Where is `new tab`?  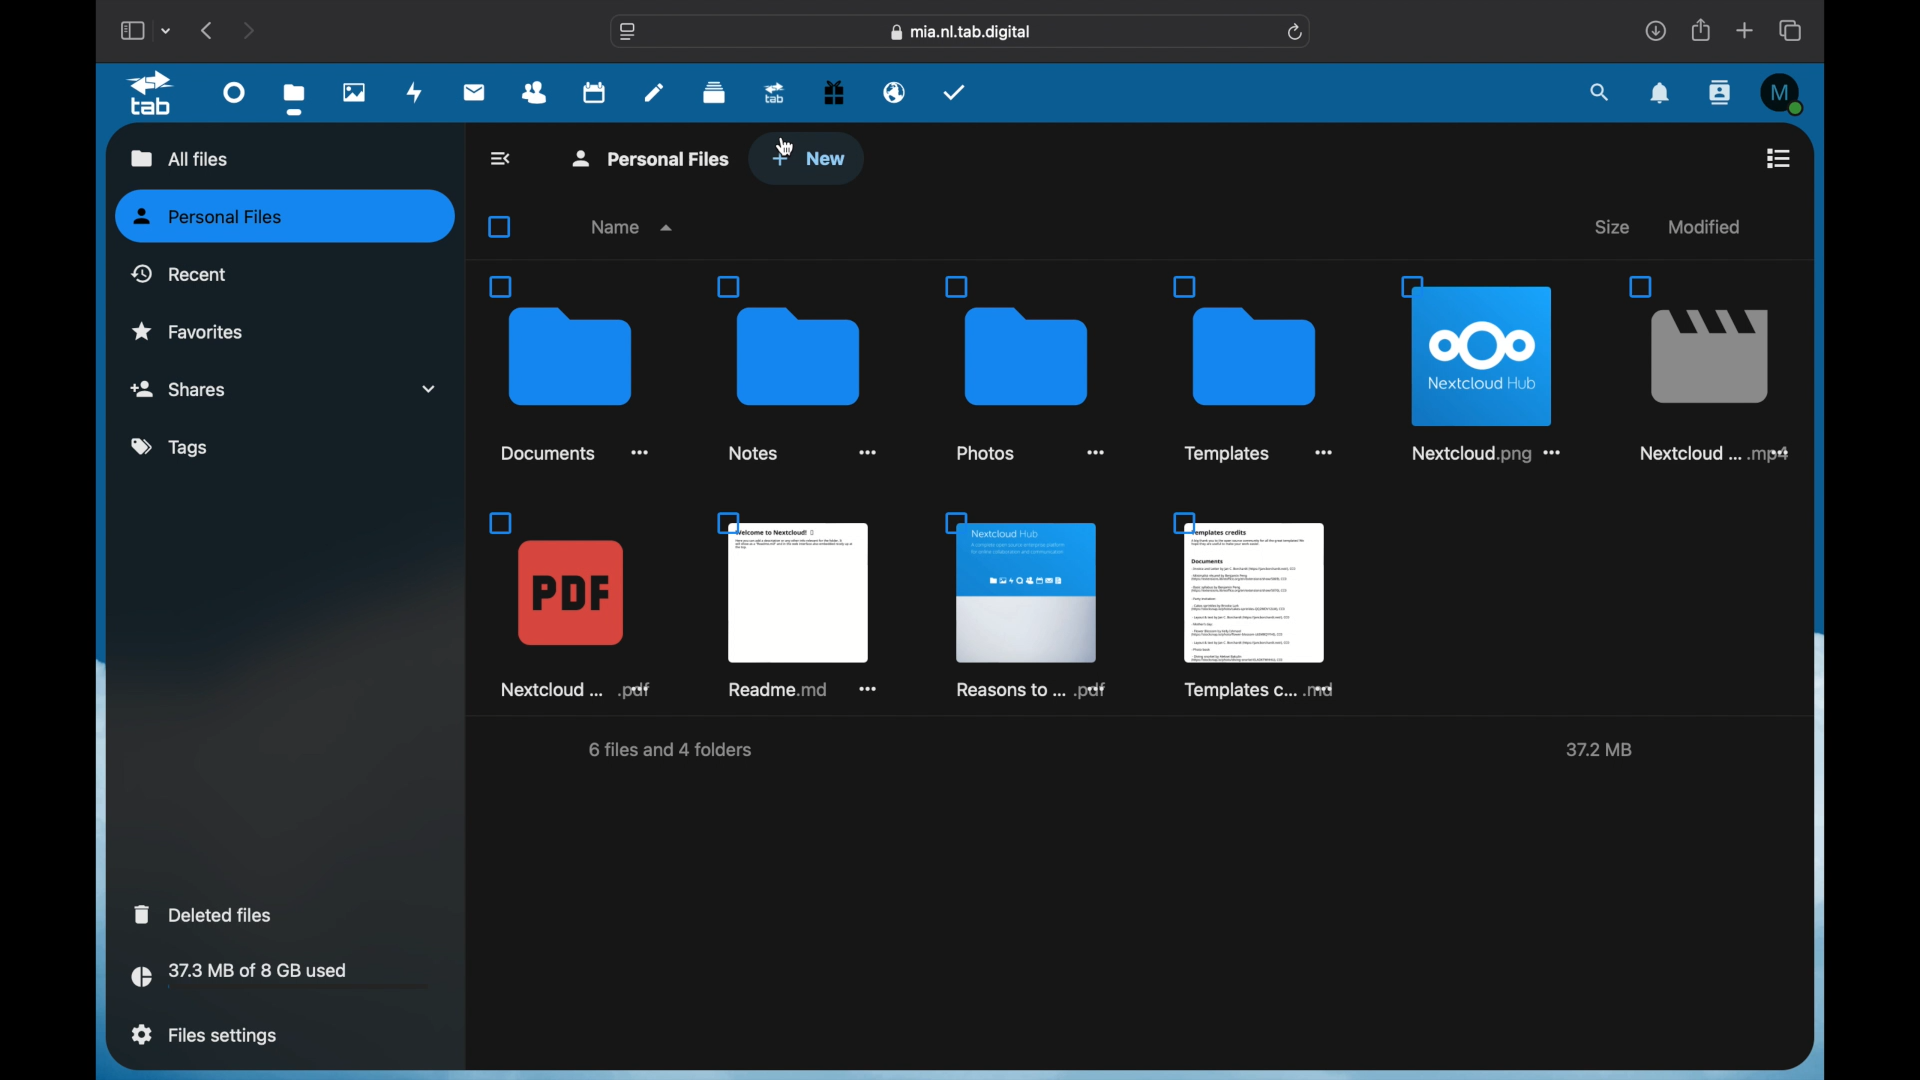 new tab is located at coordinates (1745, 30).